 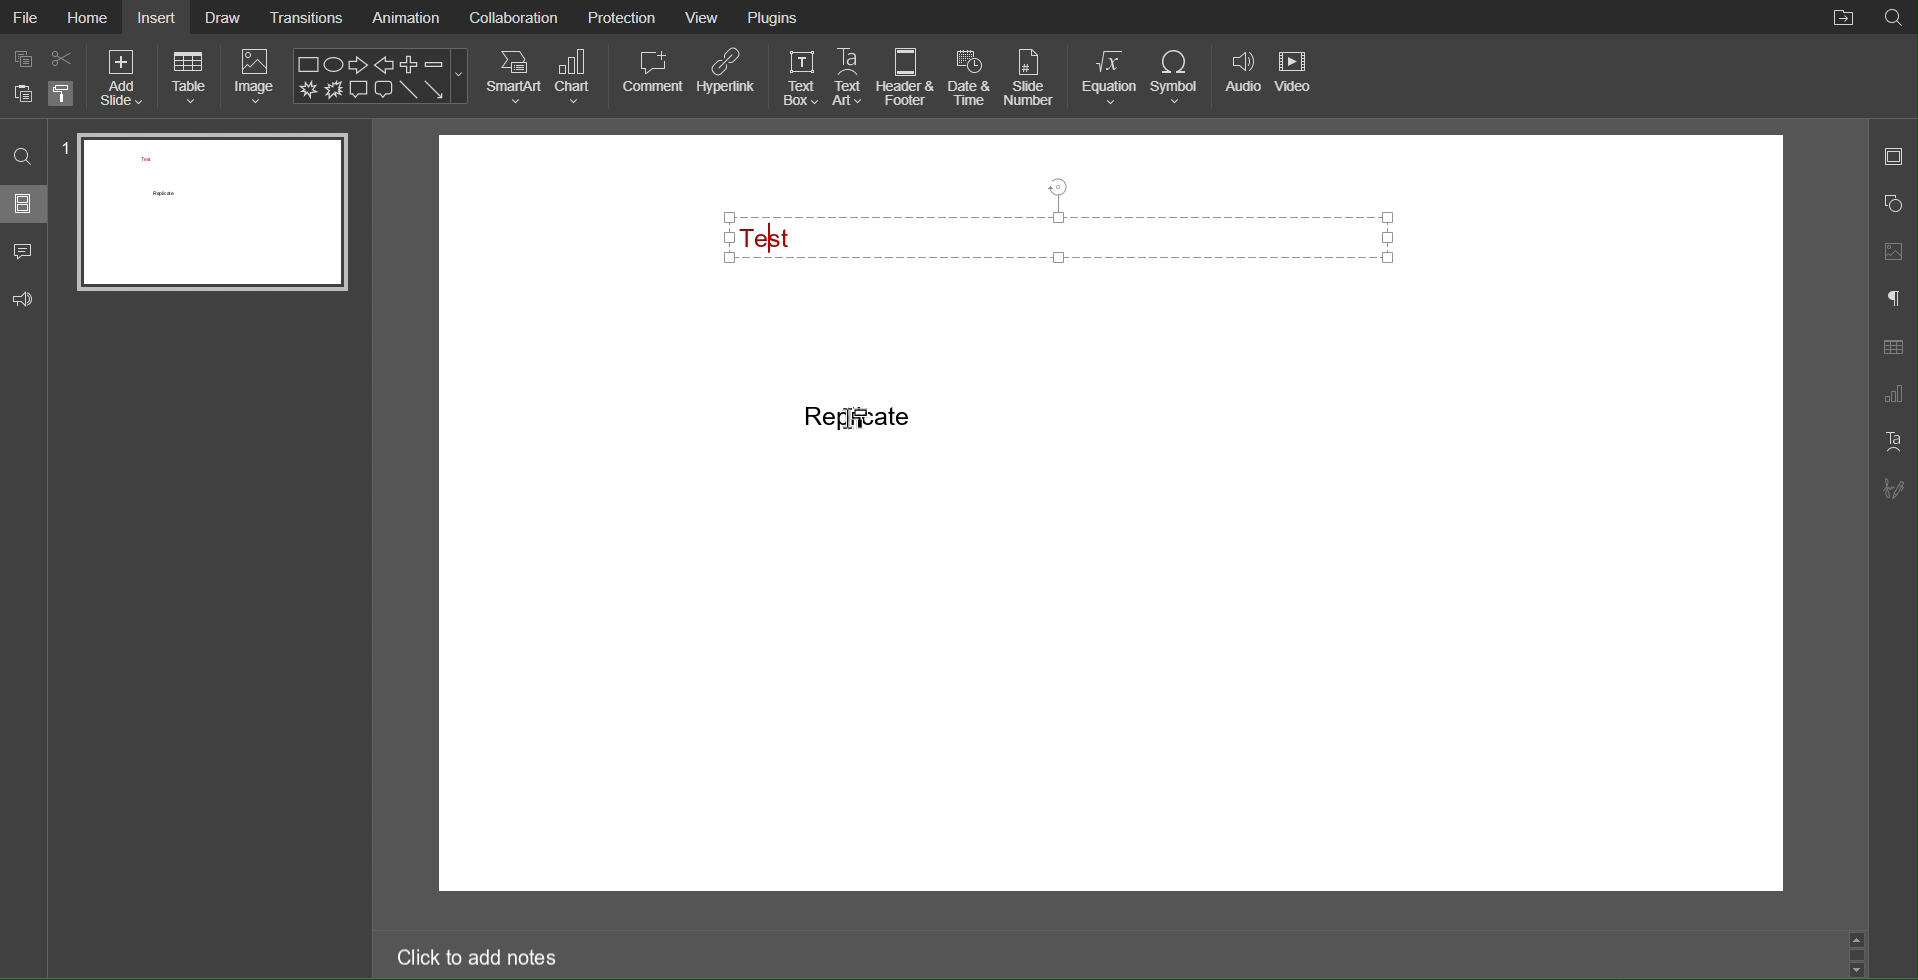 I want to click on Chart, so click(x=578, y=77).